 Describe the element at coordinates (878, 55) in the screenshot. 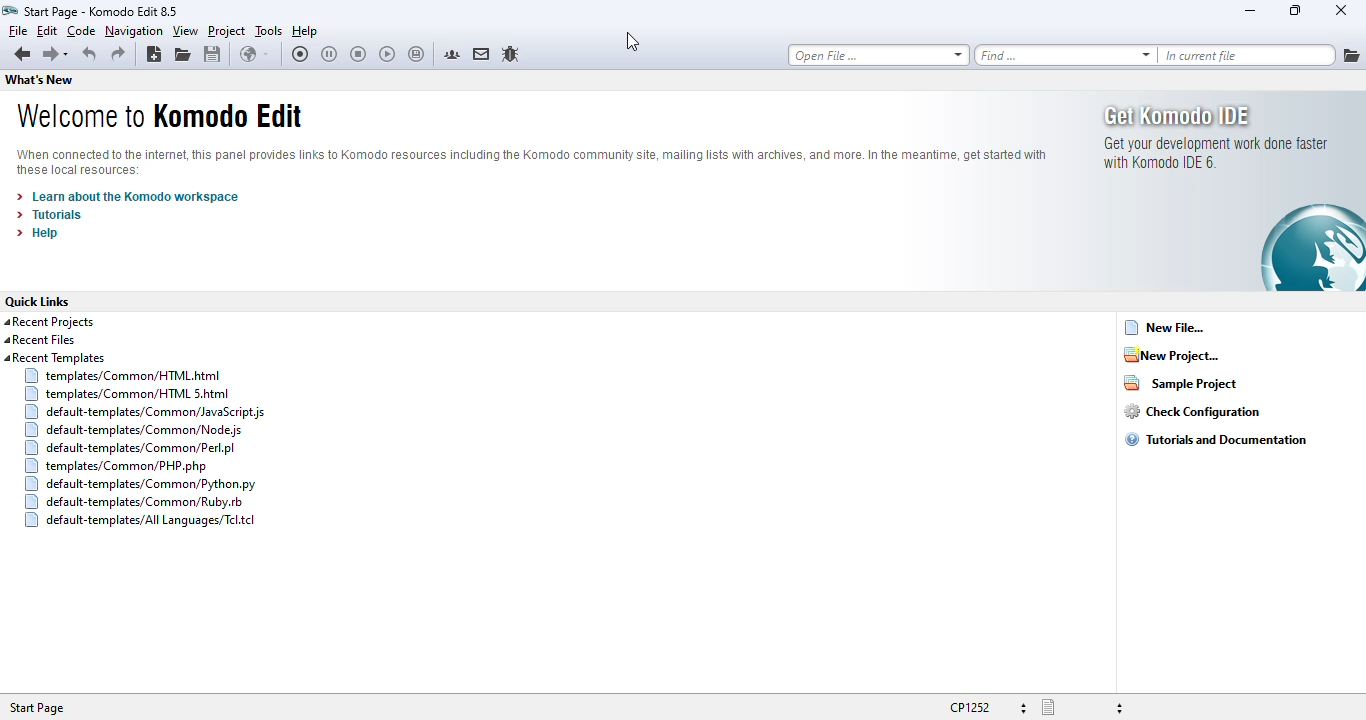

I see `open file` at that location.